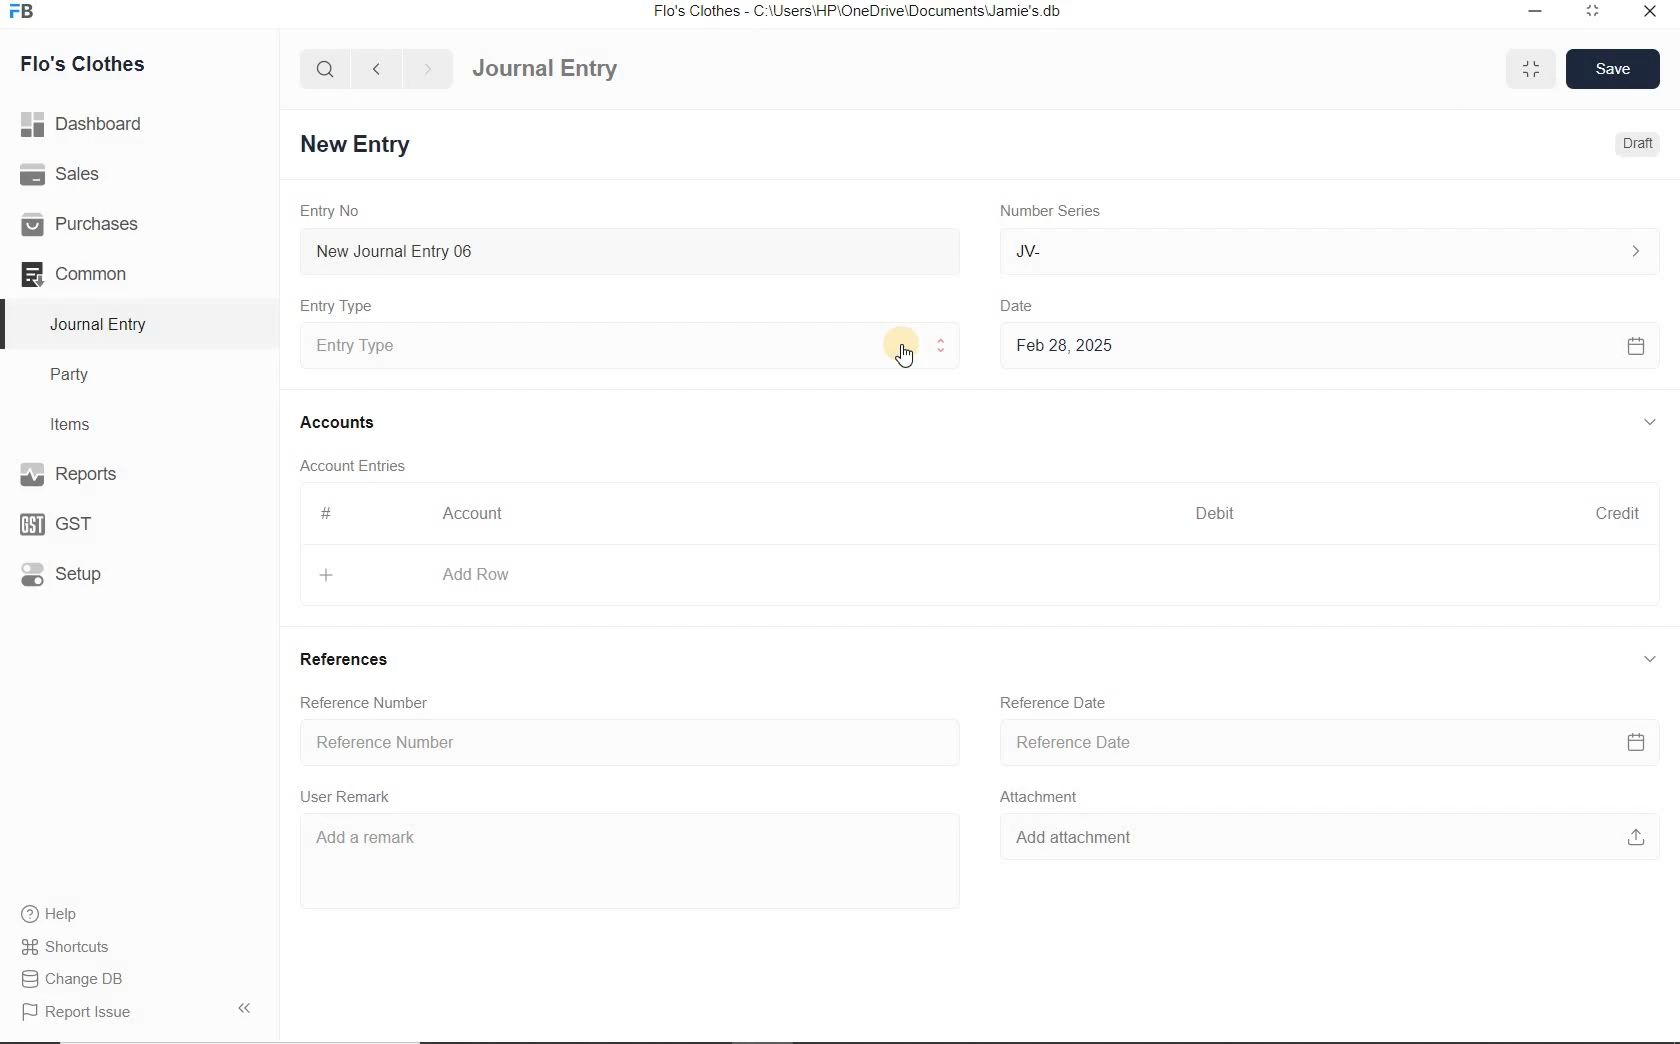 This screenshot has width=1680, height=1044. Describe the element at coordinates (611, 844) in the screenshot. I see `Add a remark` at that location.